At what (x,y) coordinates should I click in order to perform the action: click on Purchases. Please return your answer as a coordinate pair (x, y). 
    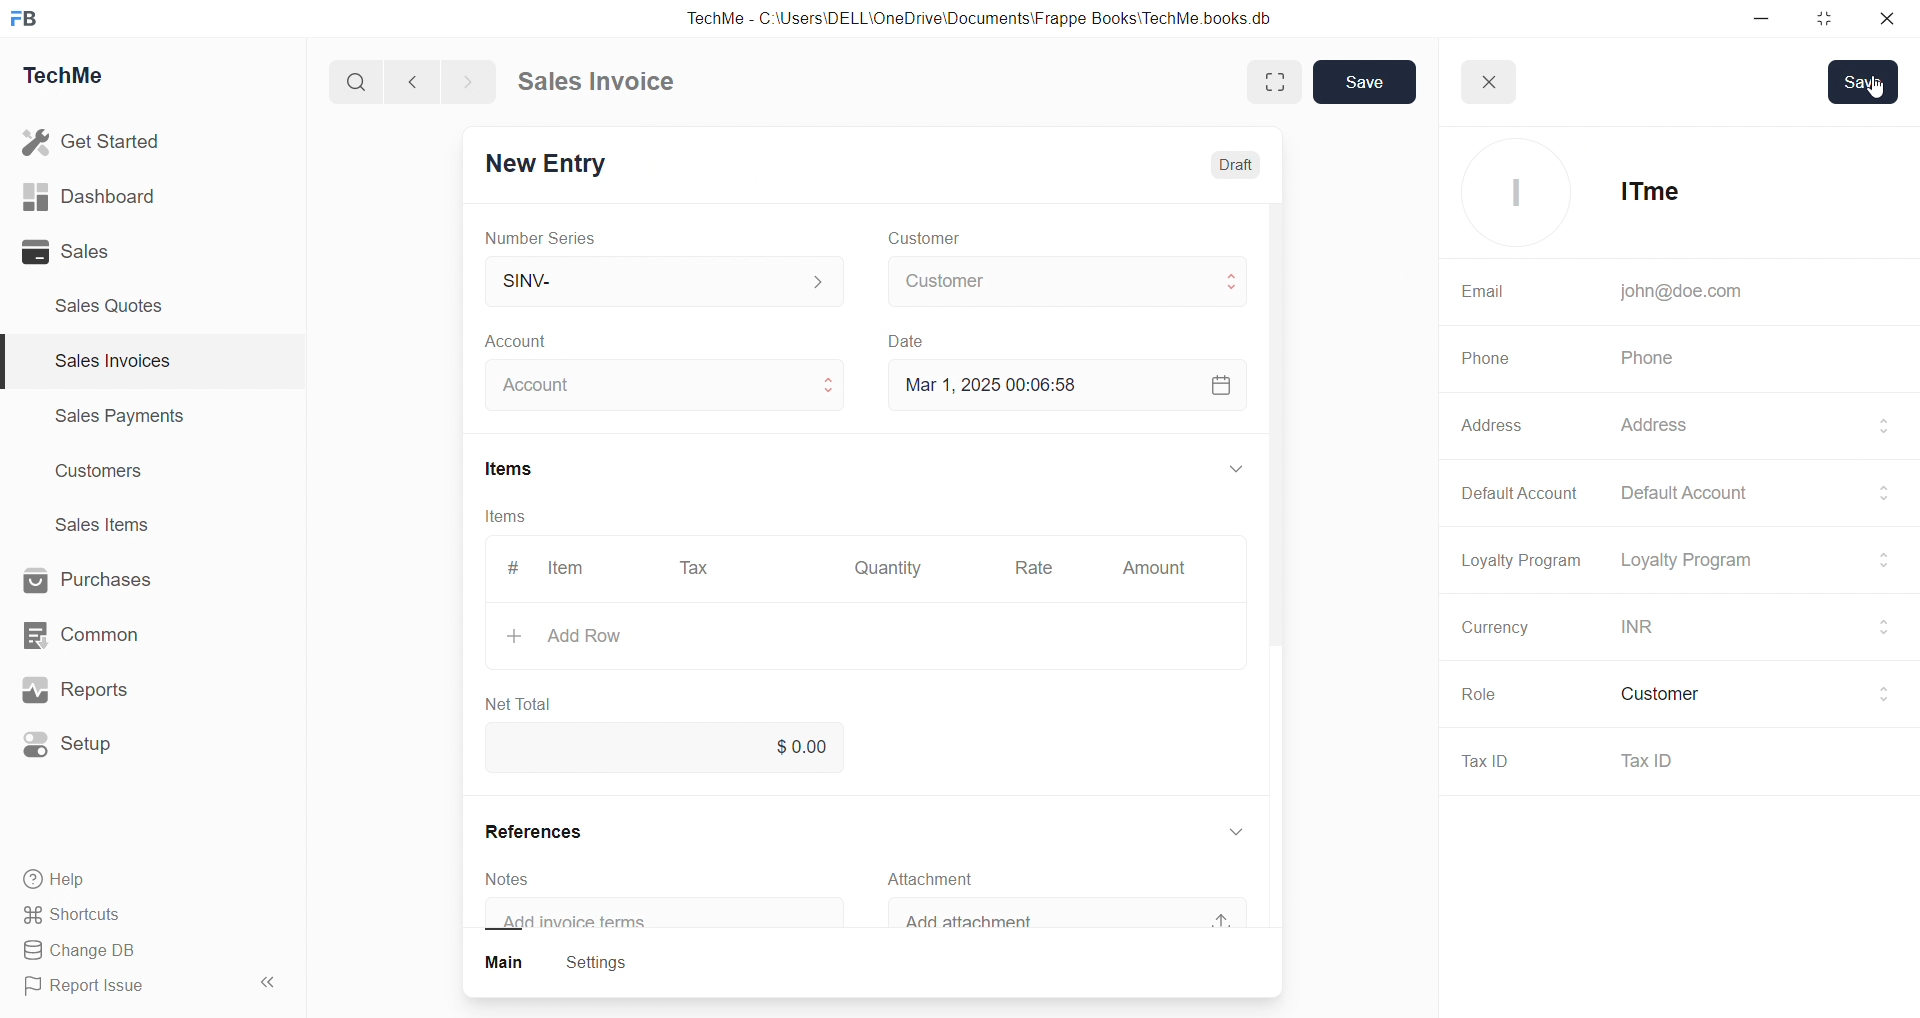
    Looking at the image, I should click on (106, 578).